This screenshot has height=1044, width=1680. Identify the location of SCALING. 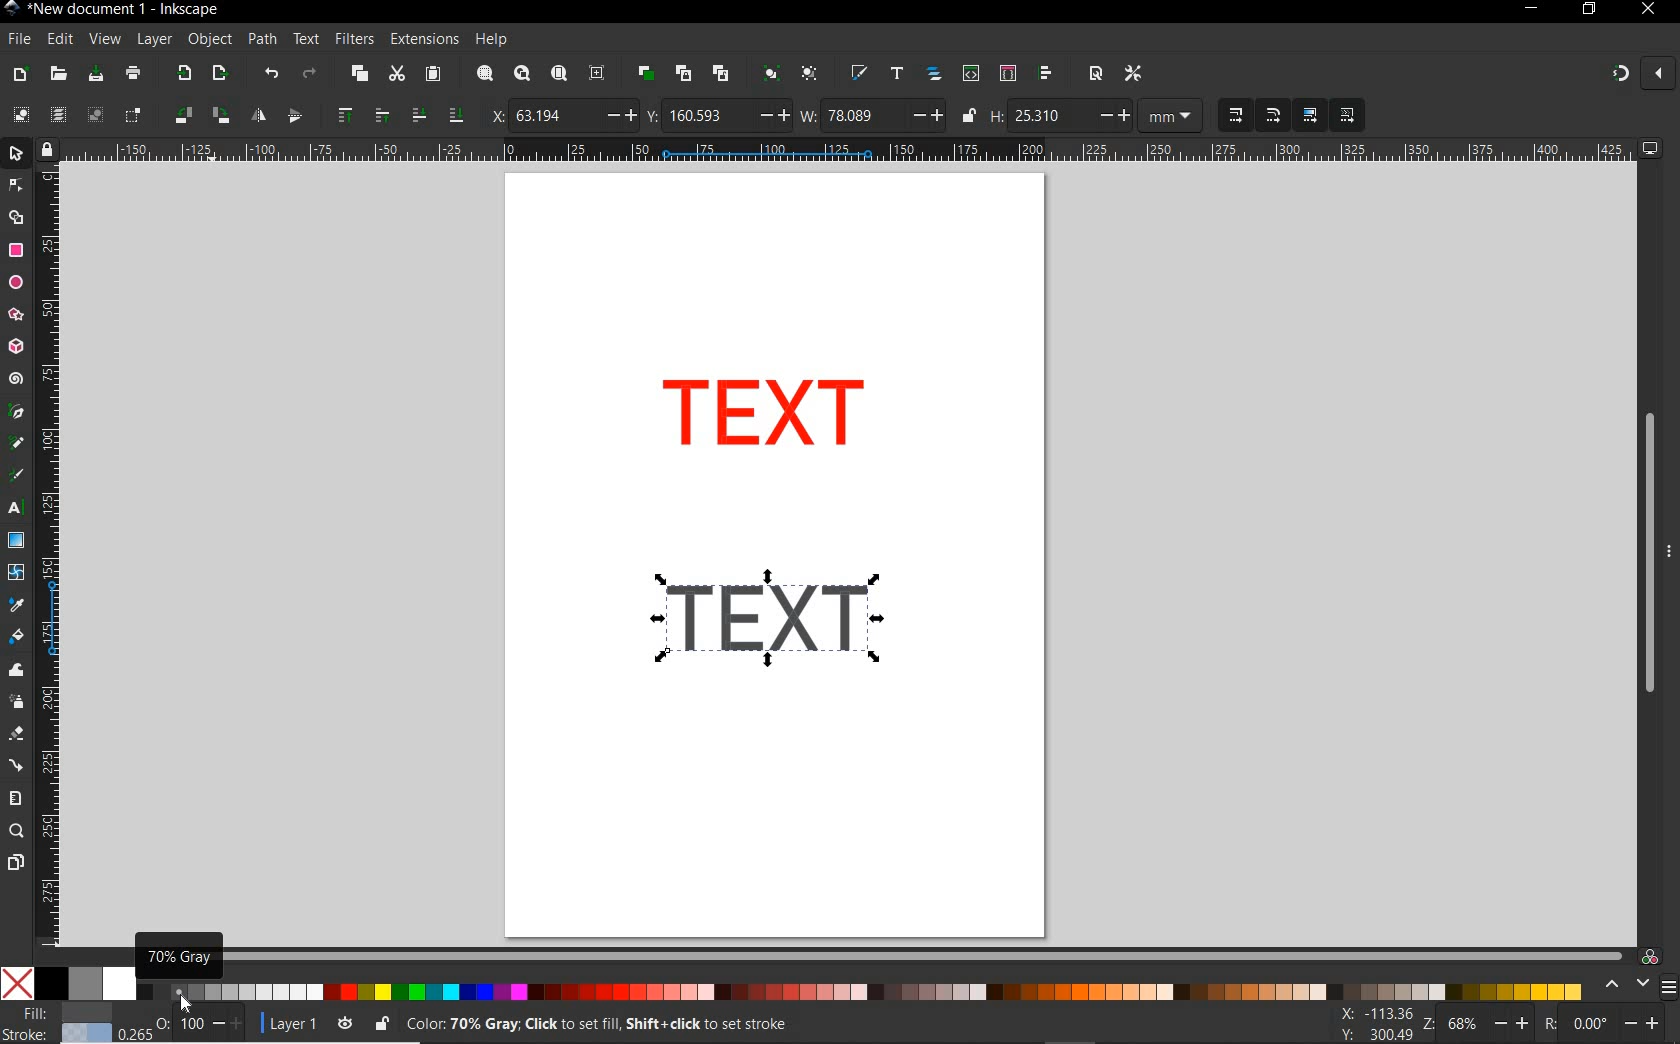
(1254, 116).